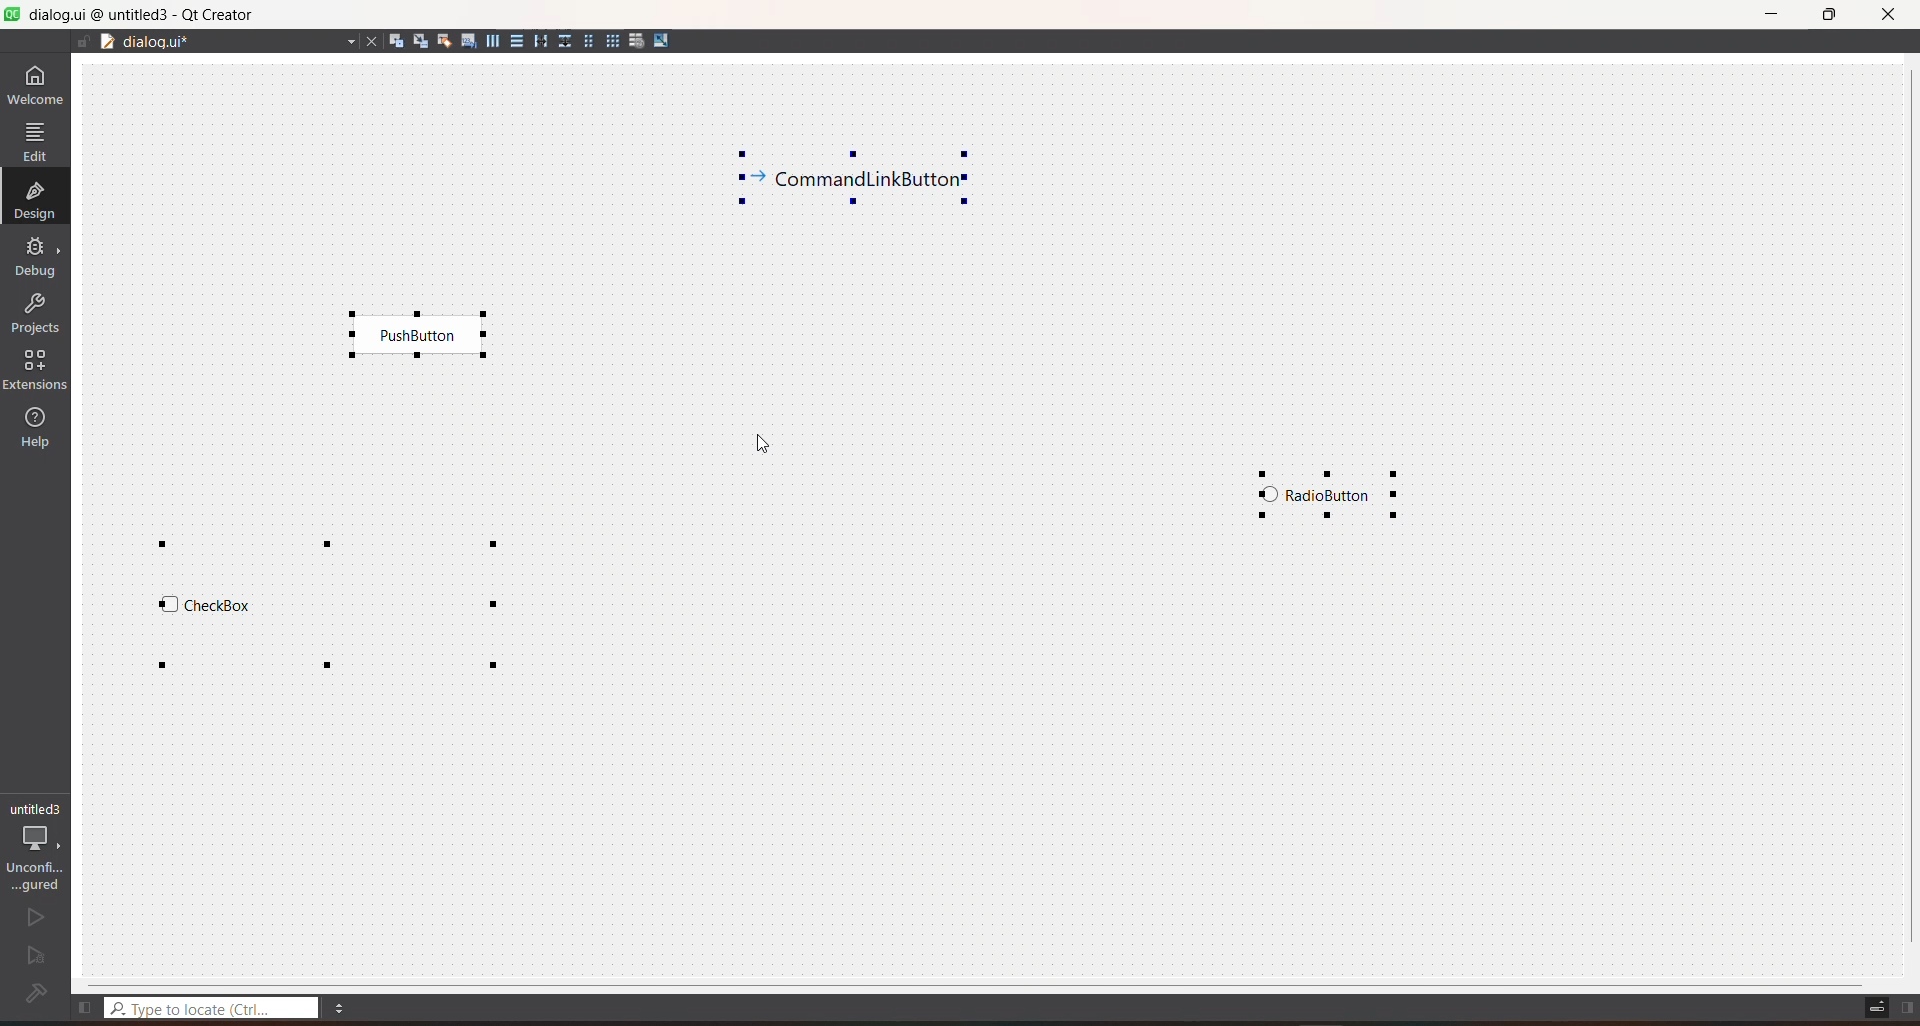 Image resolution: width=1920 pixels, height=1026 pixels. Describe the element at coordinates (34, 918) in the screenshot. I see `run` at that location.